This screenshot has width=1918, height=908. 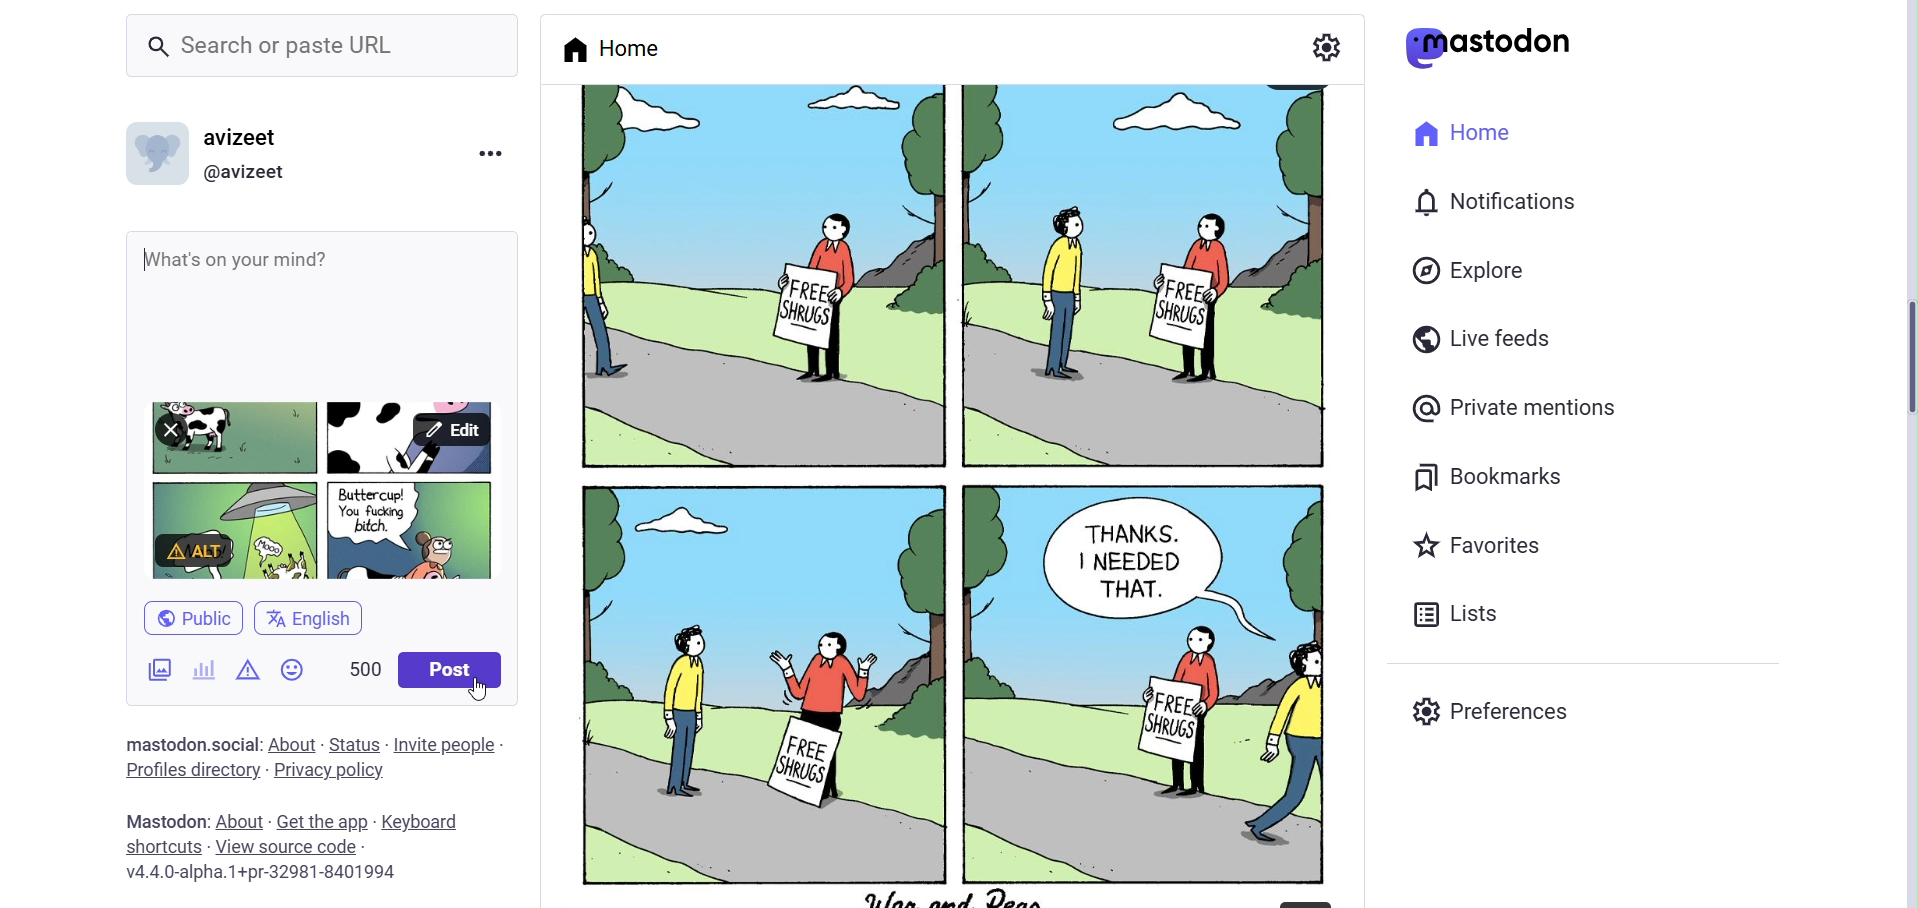 What do you see at coordinates (358, 671) in the screenshot?
I see `Word Limit` at bounding box center [358, 671].